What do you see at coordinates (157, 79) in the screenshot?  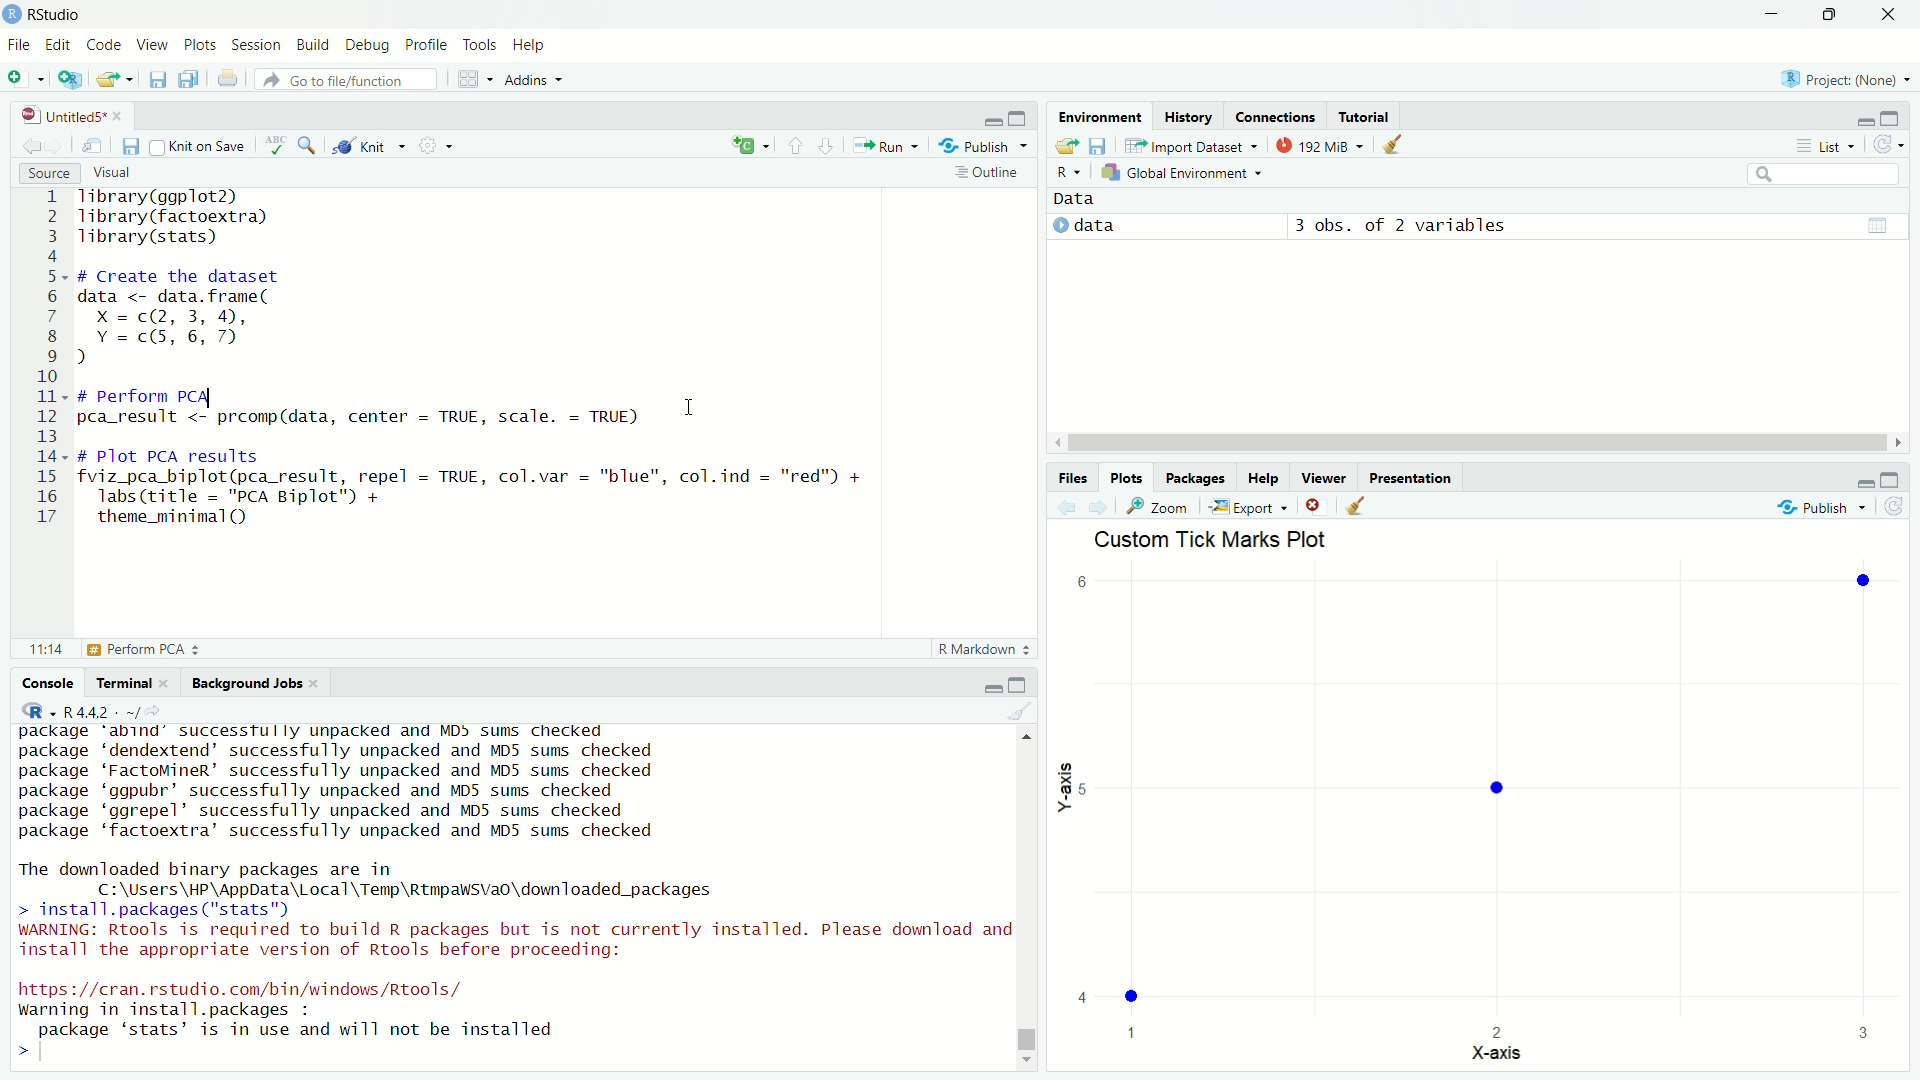 I see `save current document` at bounding box center [157, 79].